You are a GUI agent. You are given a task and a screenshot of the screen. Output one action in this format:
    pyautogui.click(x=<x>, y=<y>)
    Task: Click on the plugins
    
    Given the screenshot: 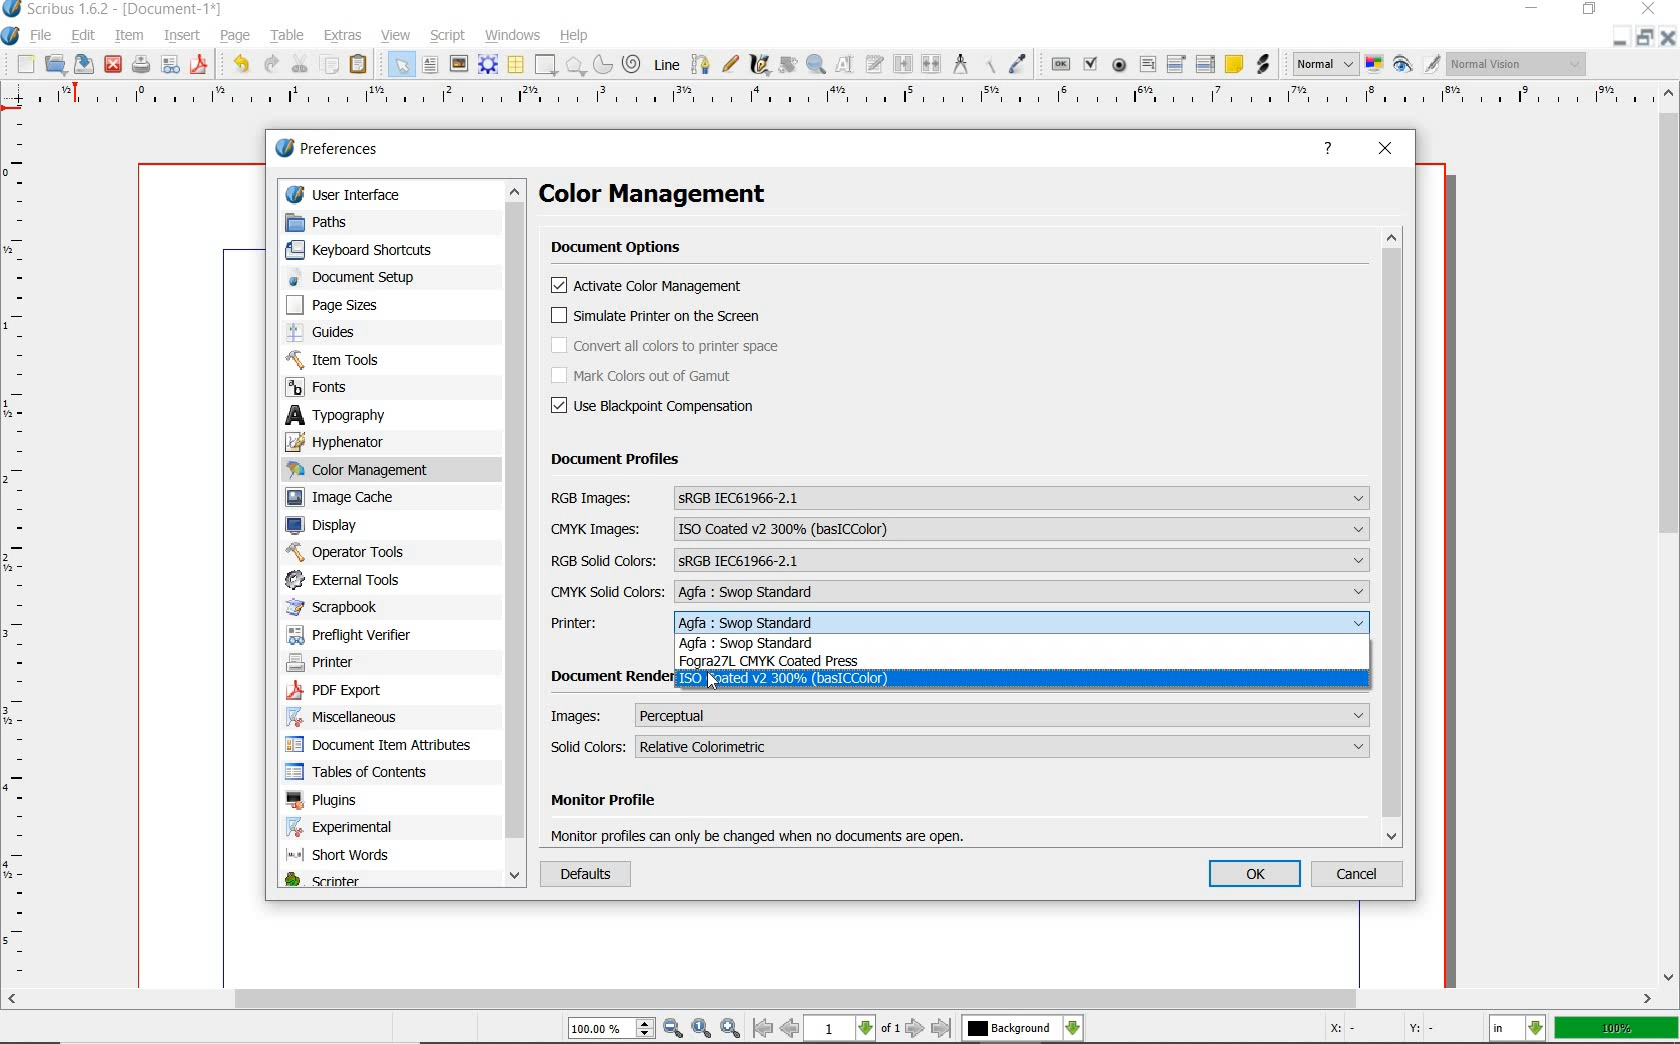 What is the action you would take?
    pyautogui.click(x=381, y=801)
    